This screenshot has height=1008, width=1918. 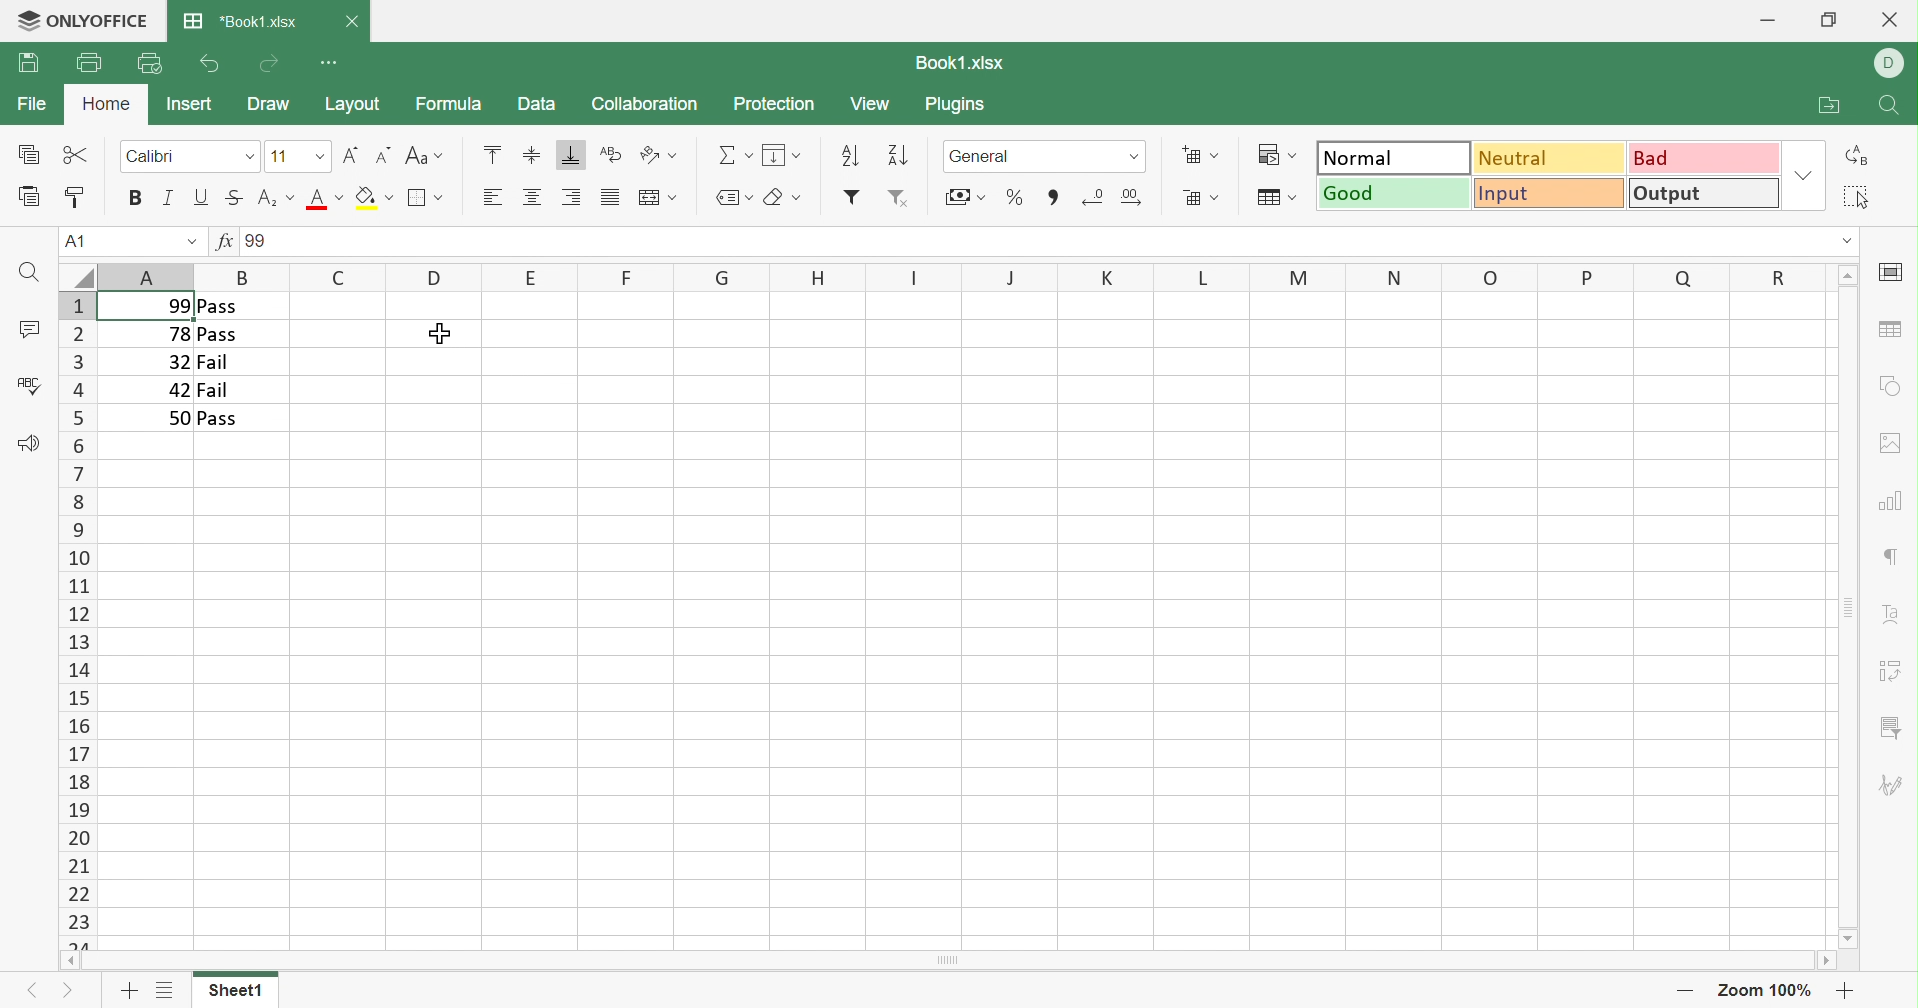 I want to click on Zoom out, so click(x=1684, y=994).